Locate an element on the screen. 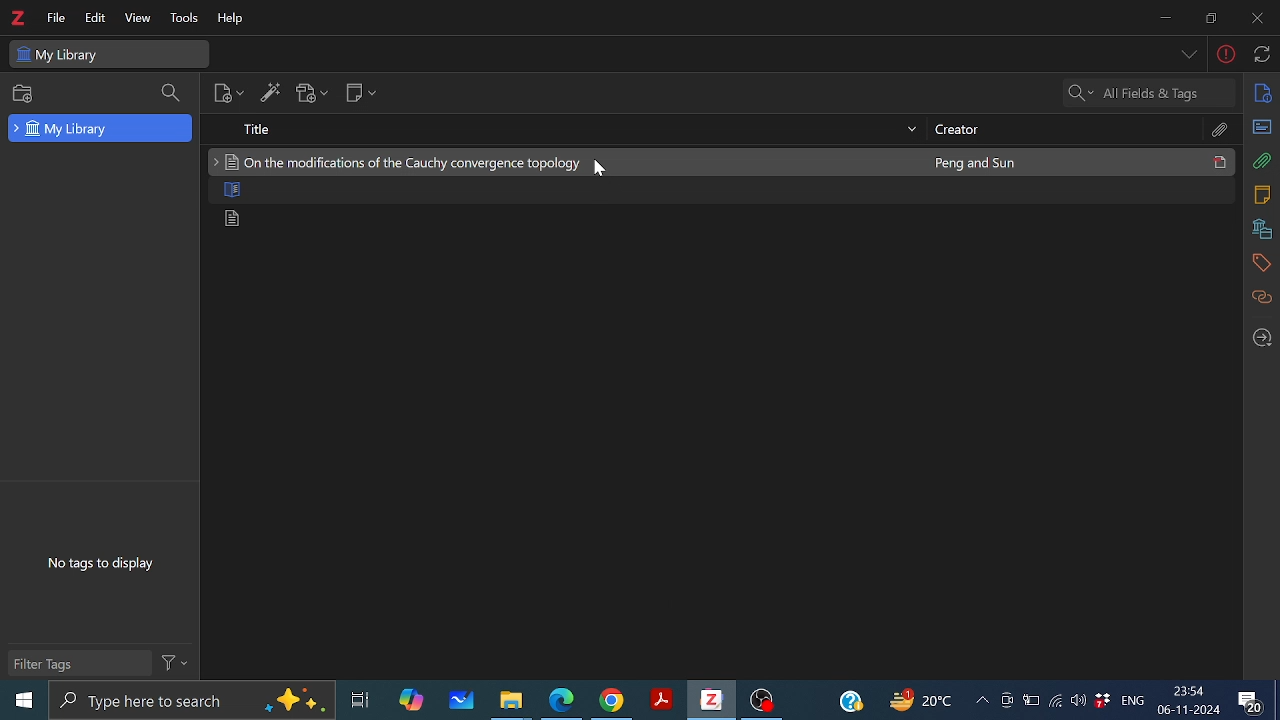  Show hidden icons is located at coordinates (981, 700).